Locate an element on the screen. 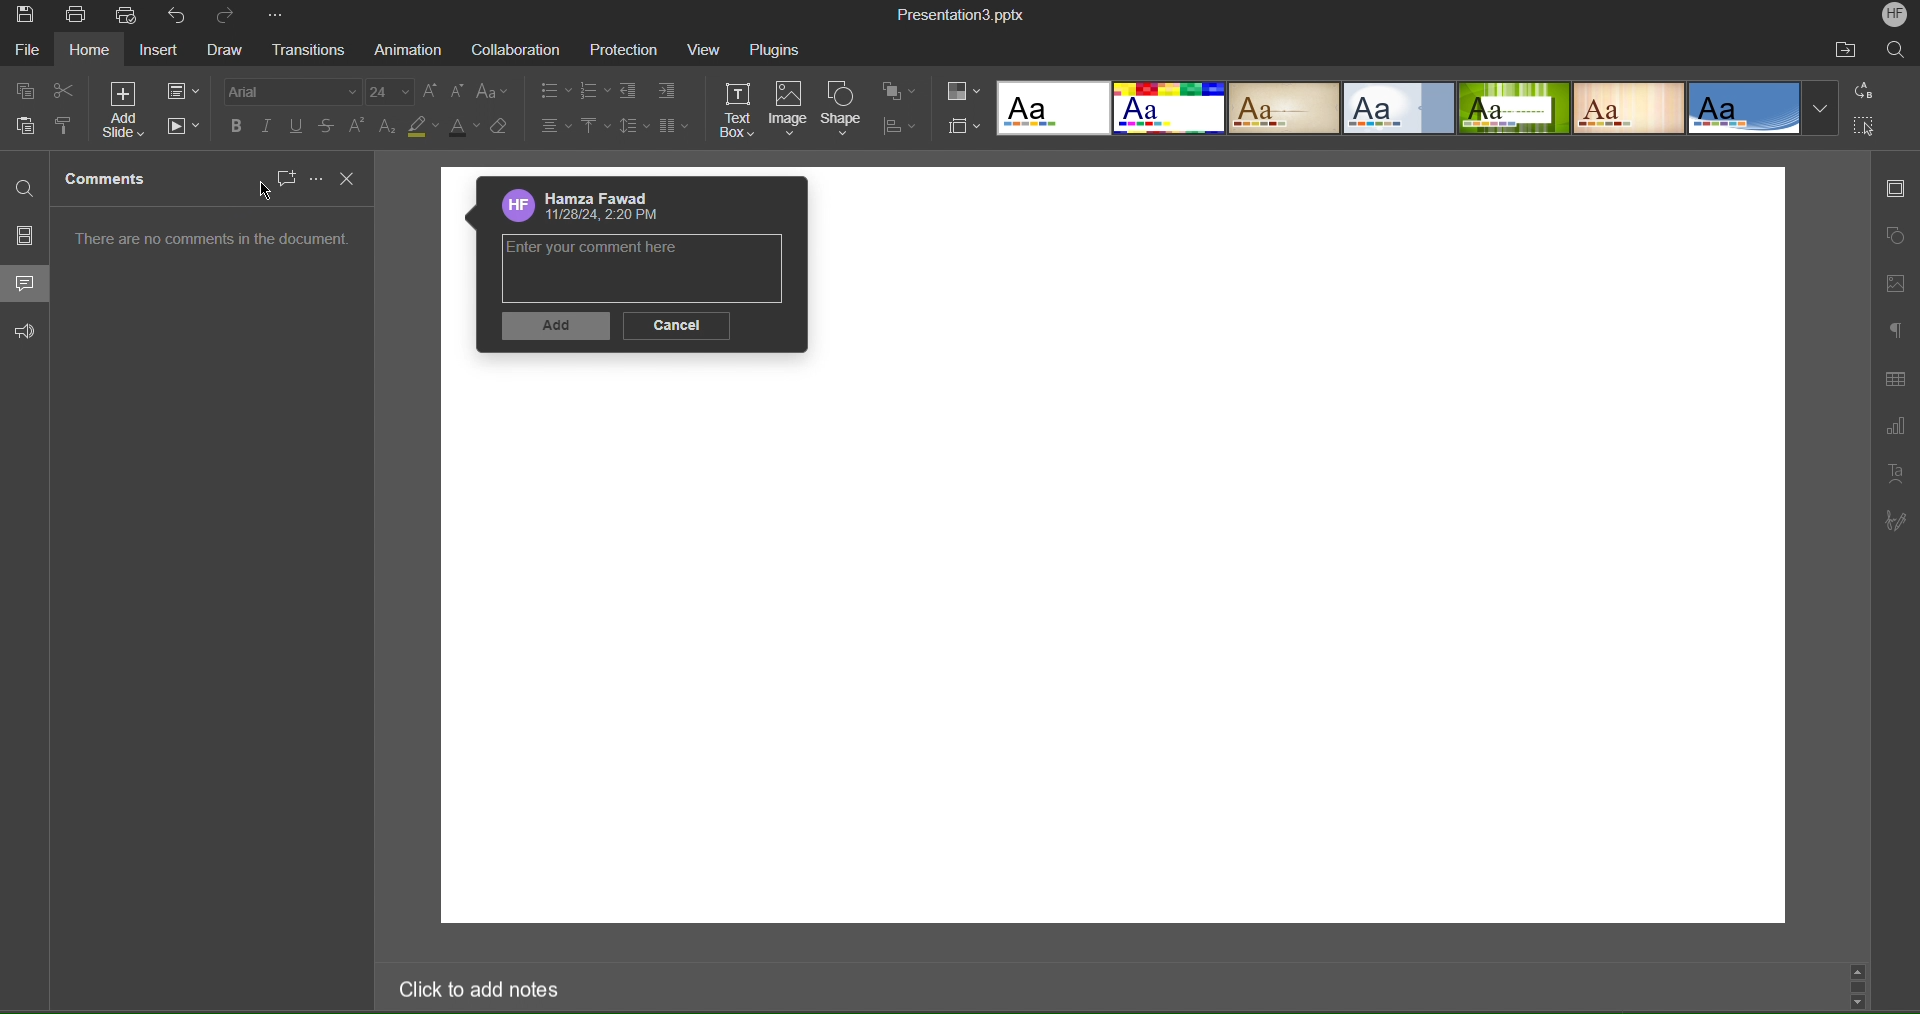 Image resolution: width=1920 pixels, height=1014 pixels. Click to add notes is located at coordinates (473, 988).